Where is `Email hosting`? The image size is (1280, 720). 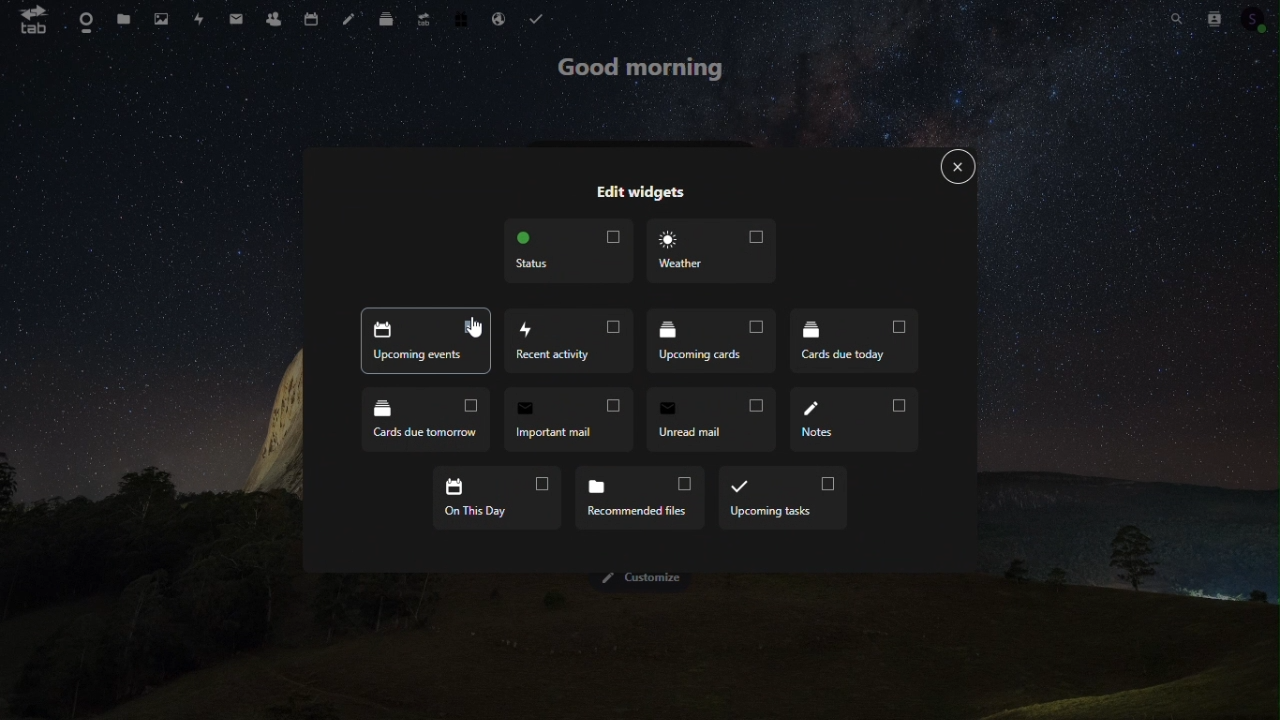
Email hosting is located at coordinates (501, 18).